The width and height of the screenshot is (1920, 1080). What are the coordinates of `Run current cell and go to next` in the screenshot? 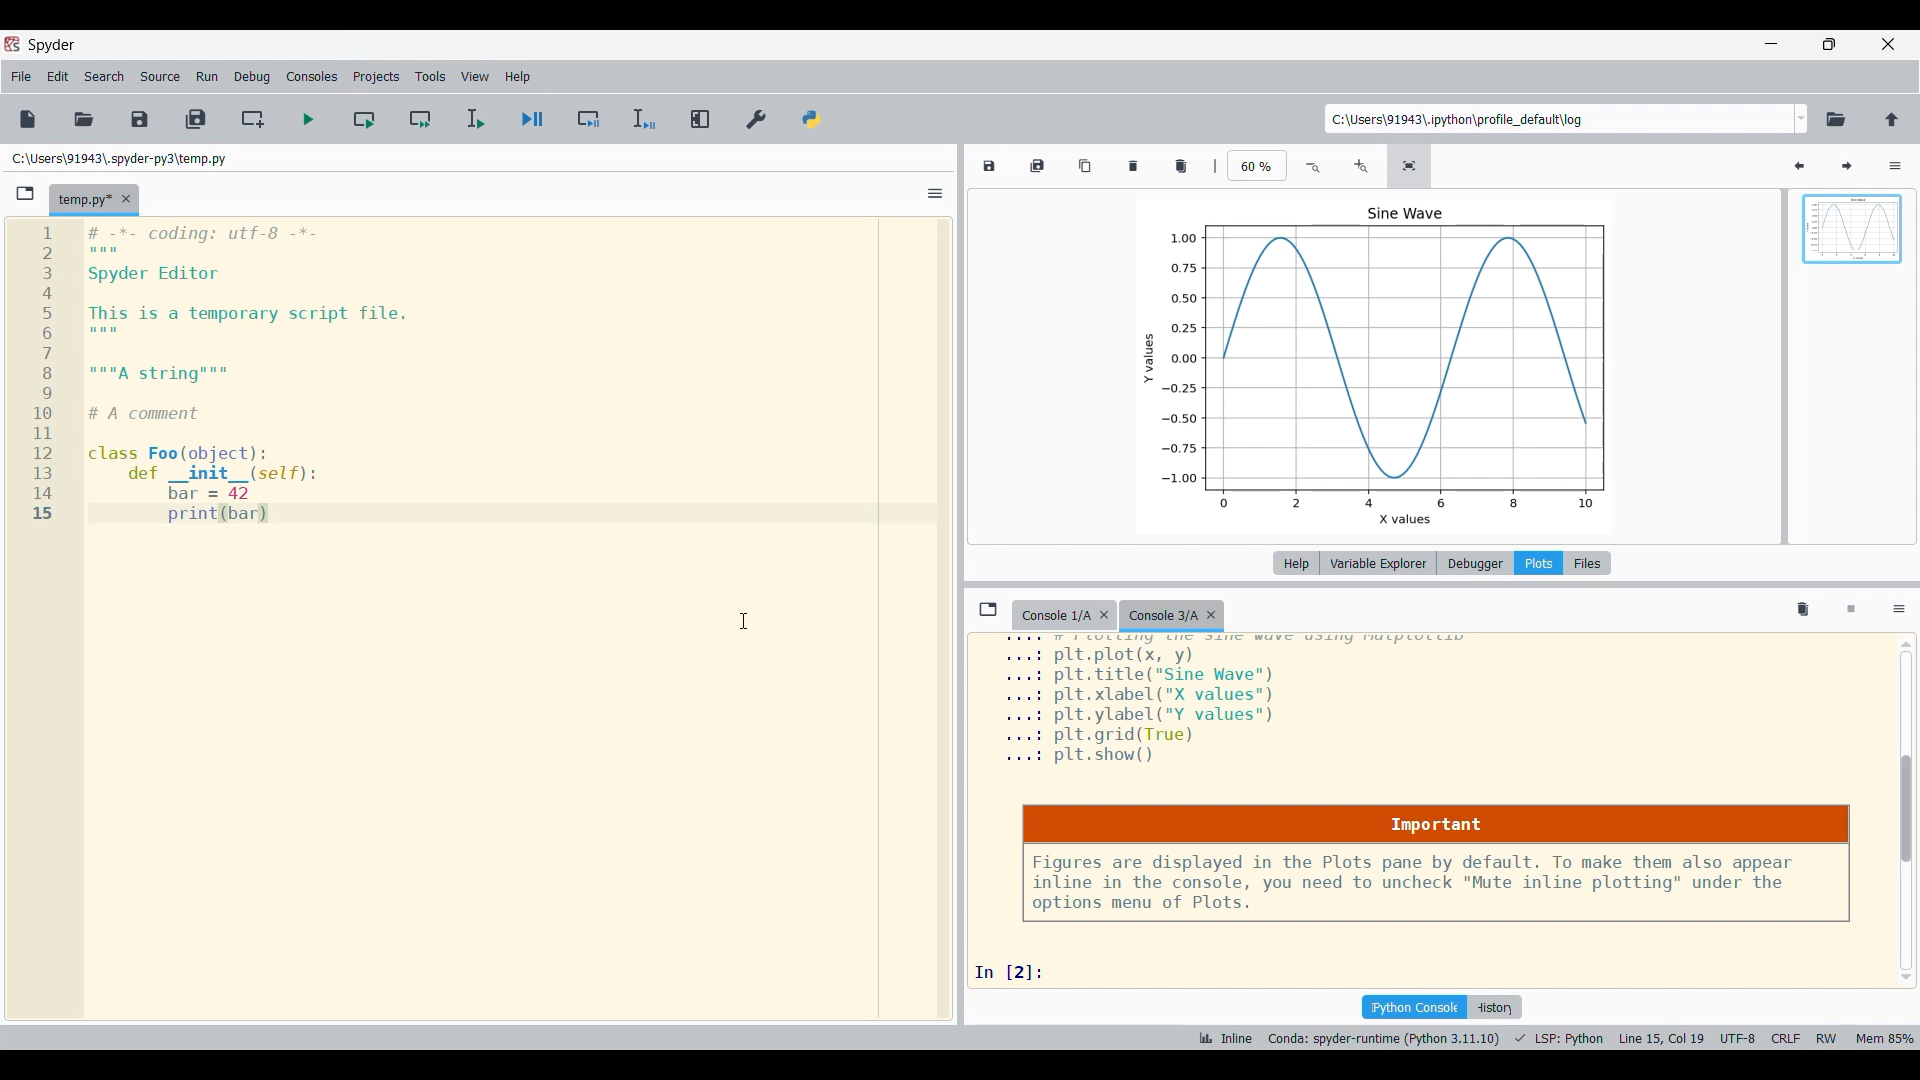 It's located at (421, 119).